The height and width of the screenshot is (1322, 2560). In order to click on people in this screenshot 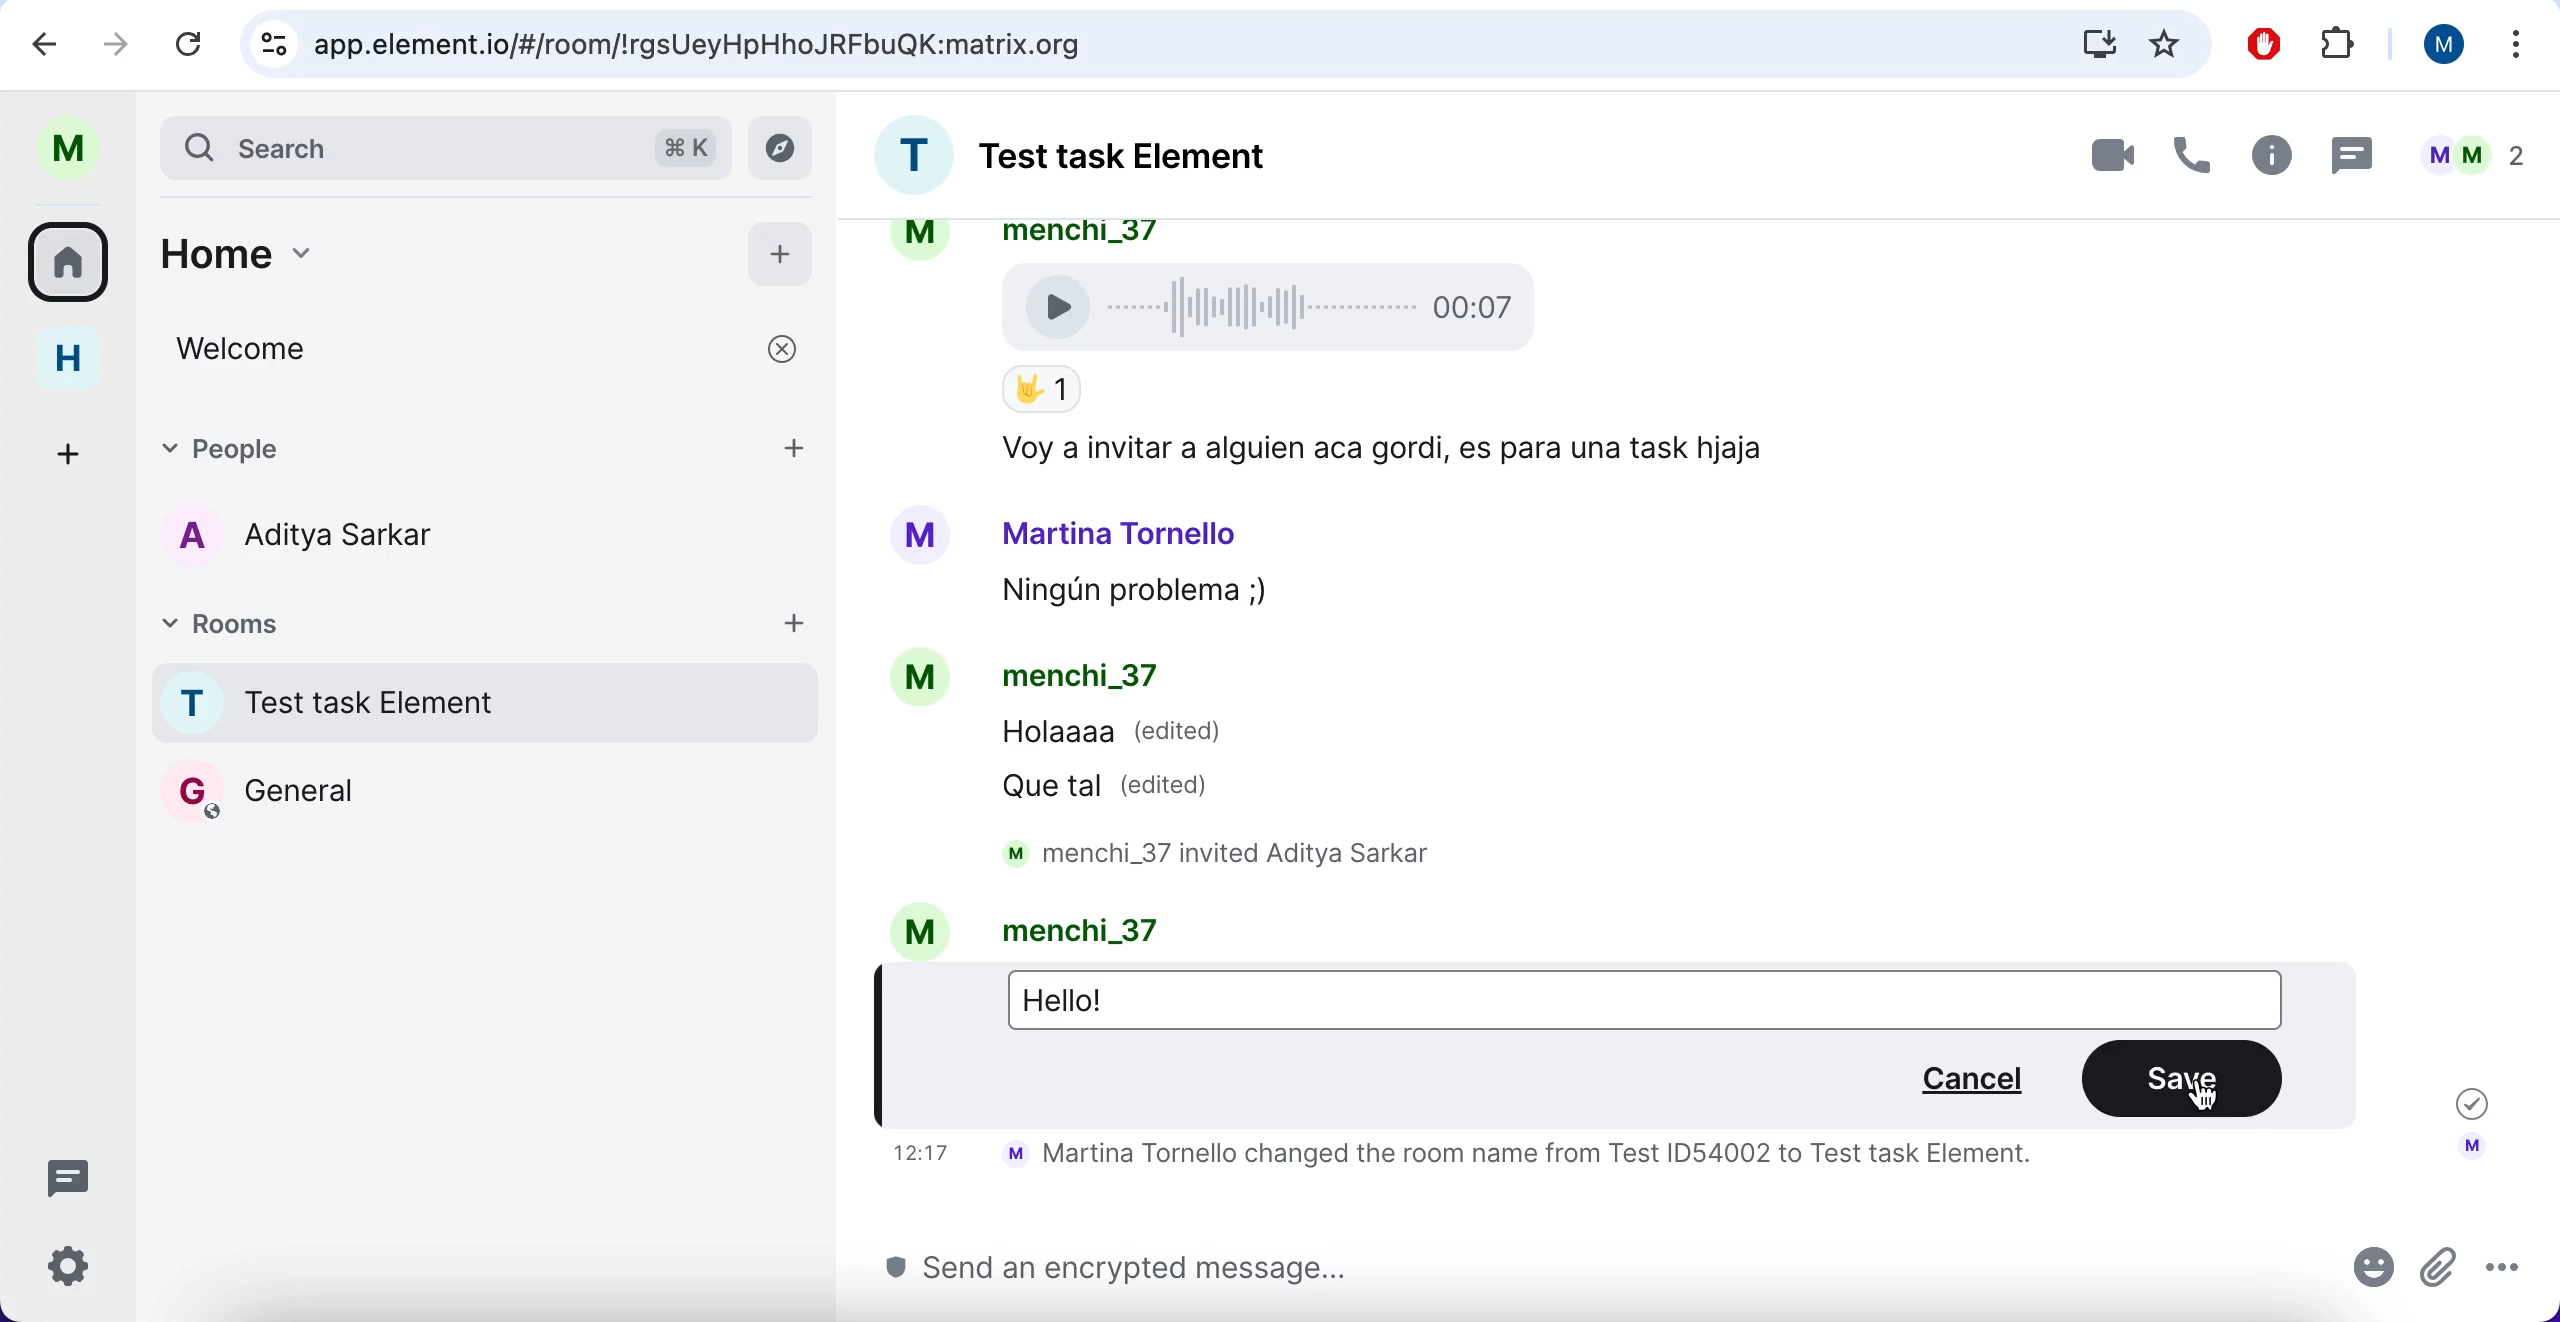, I will do `click(443, 445)`.